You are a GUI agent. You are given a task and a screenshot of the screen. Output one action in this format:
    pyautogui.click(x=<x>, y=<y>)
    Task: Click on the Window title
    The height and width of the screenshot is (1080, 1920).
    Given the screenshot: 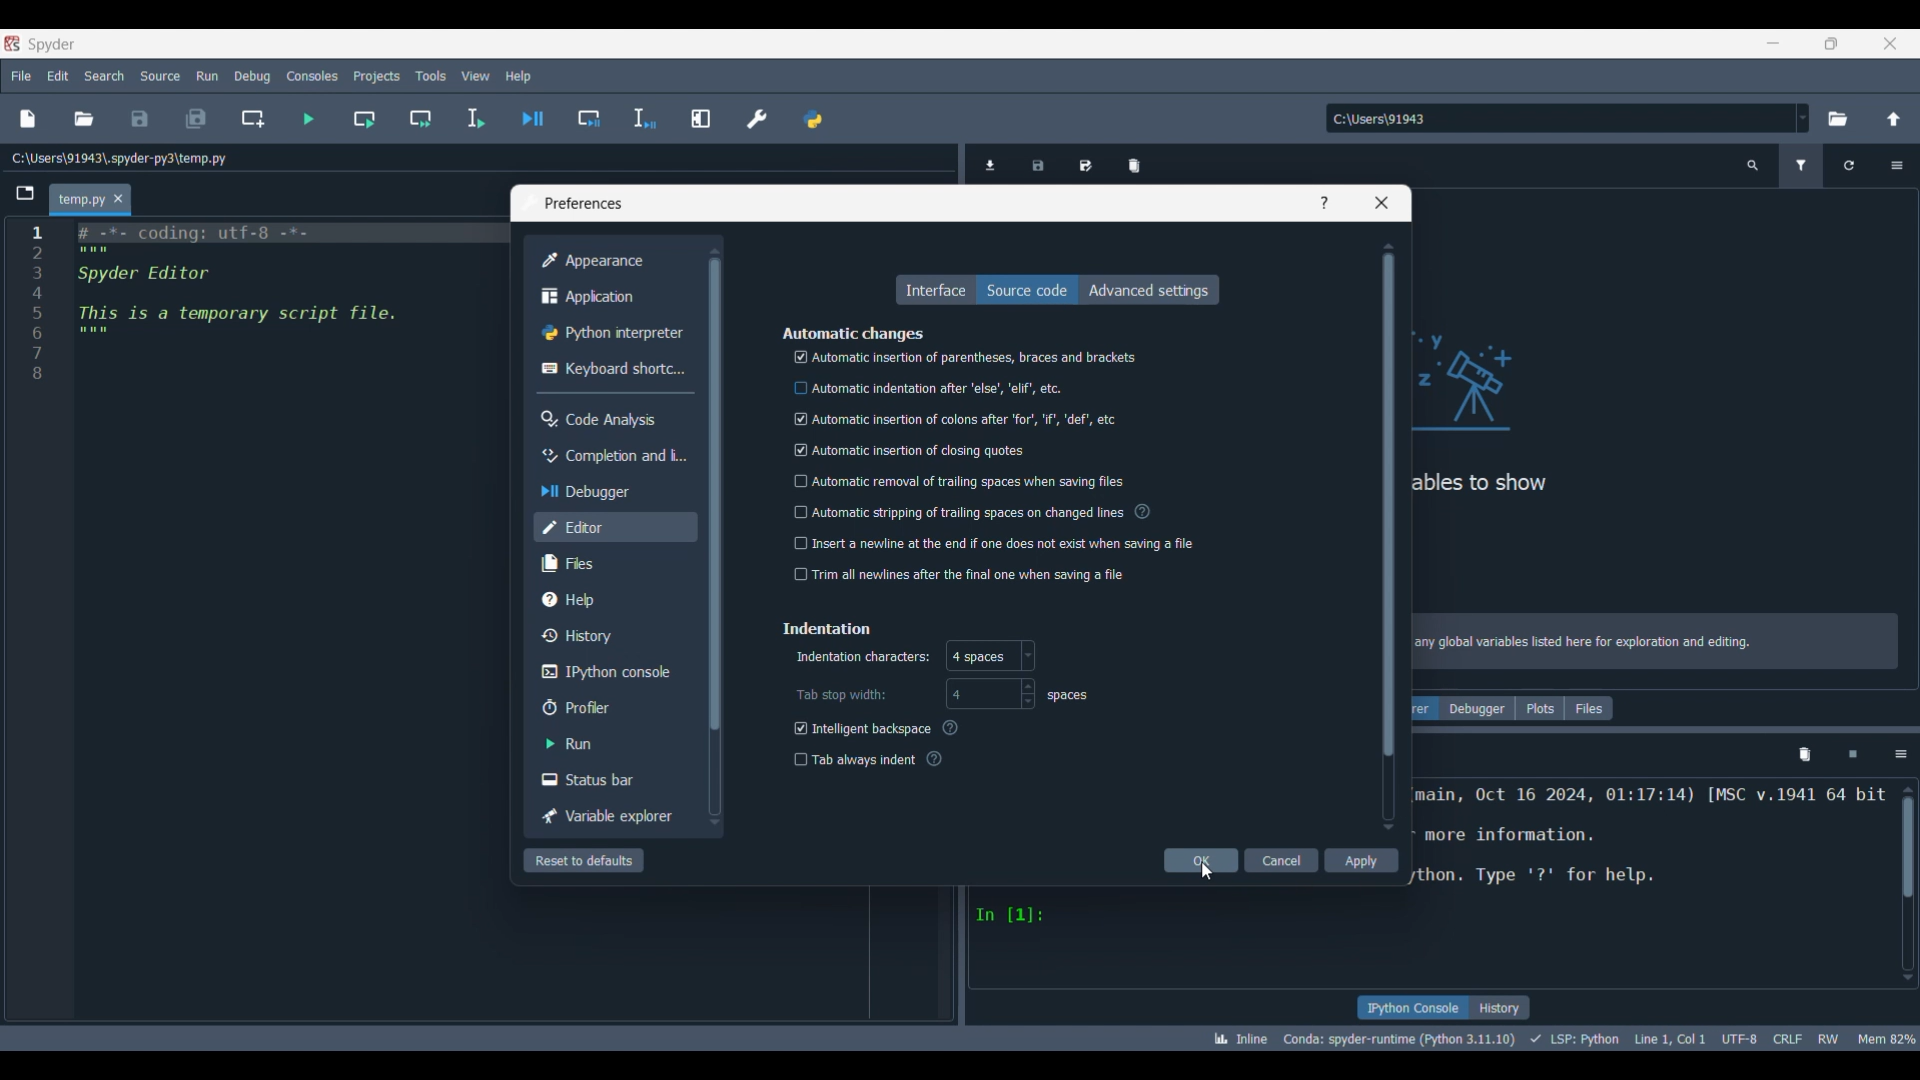 What is the action you would take?
    pyautogui.click(x=581, y=203)
    